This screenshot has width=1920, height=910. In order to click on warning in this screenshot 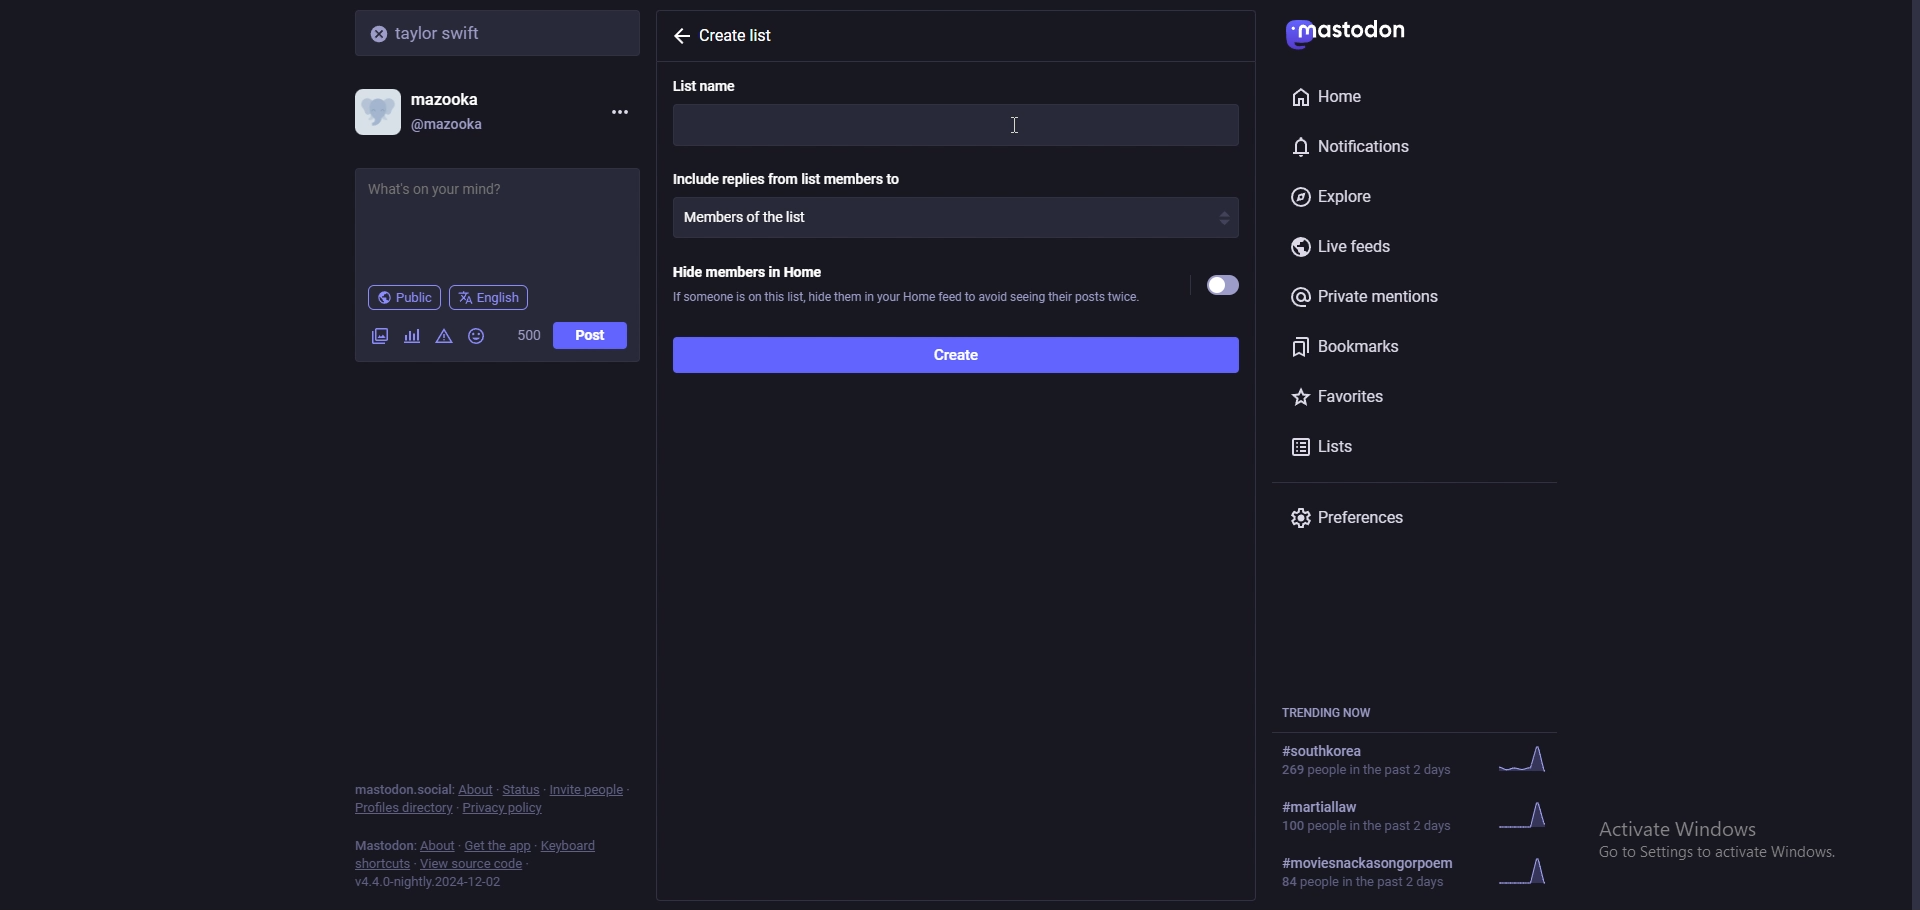, I will do `click(445, 335)`.